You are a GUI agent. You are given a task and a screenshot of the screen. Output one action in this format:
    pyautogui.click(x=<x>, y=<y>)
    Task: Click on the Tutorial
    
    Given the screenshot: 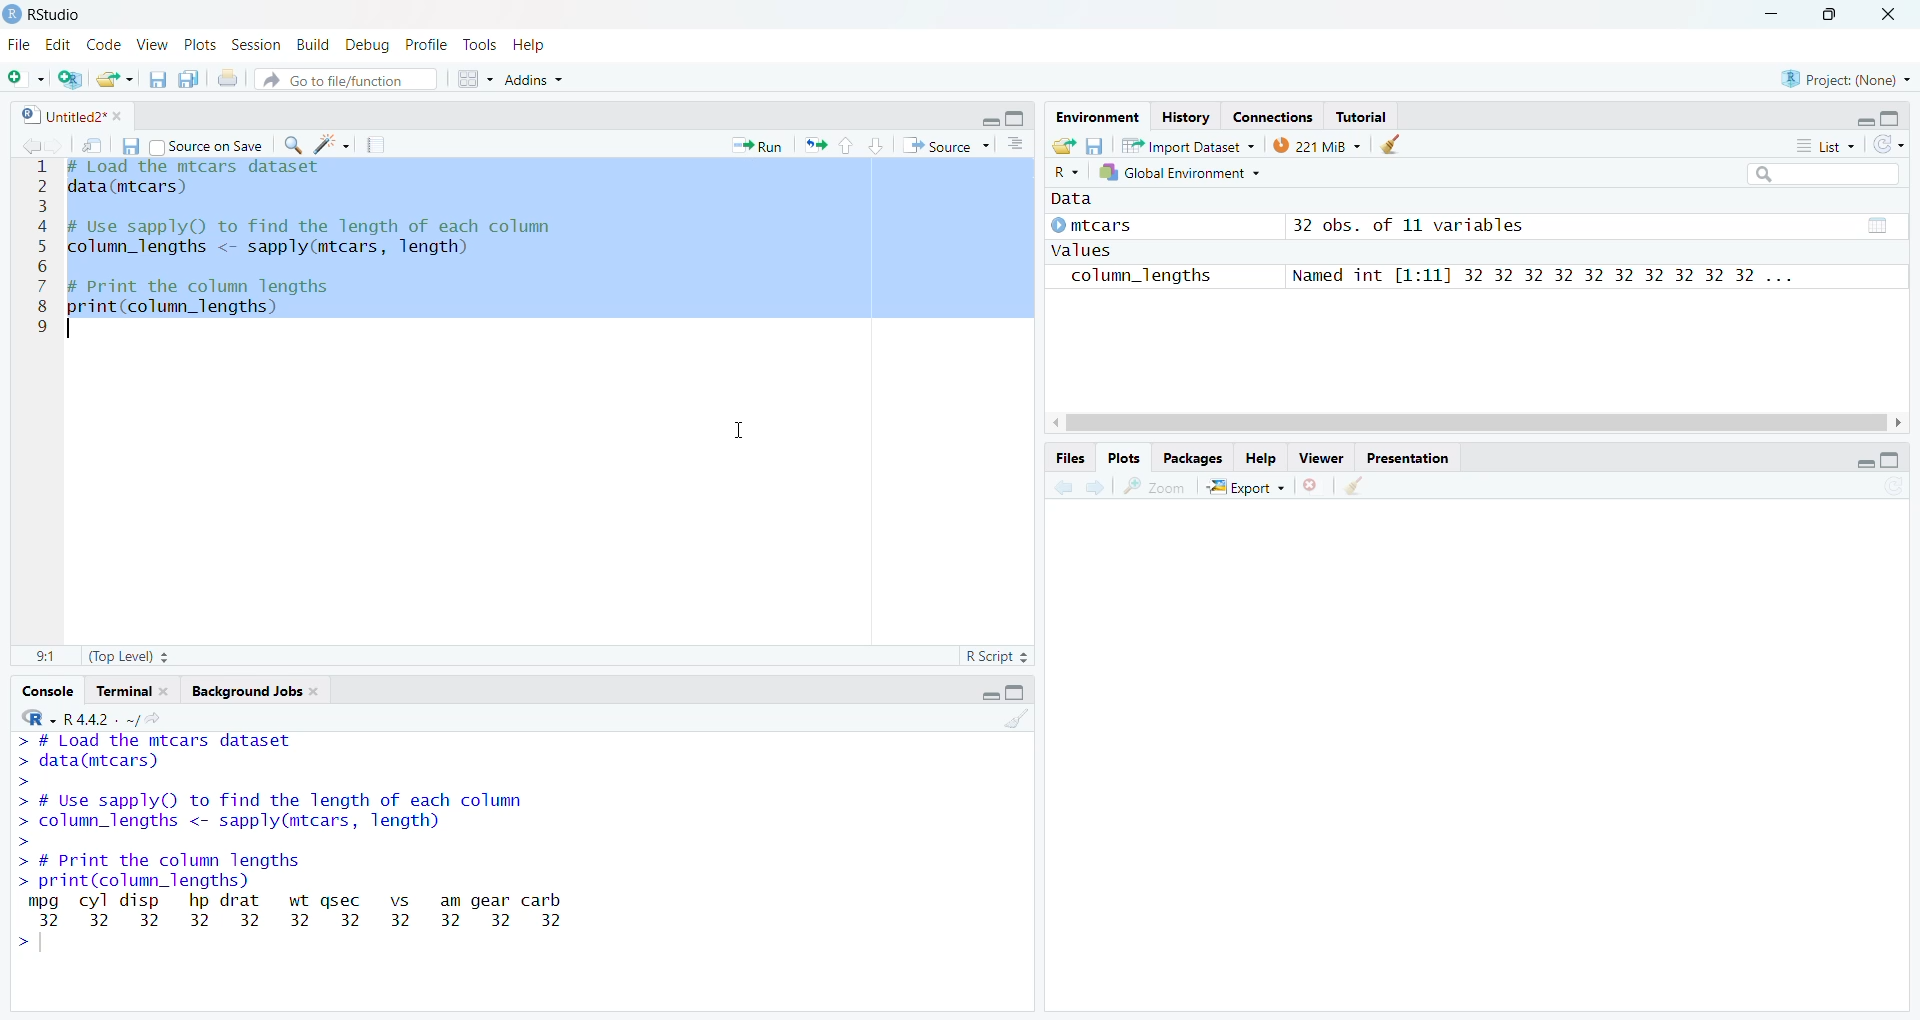 What is the action you would take?
    pyautogui.click(x=1360, y=116)
    